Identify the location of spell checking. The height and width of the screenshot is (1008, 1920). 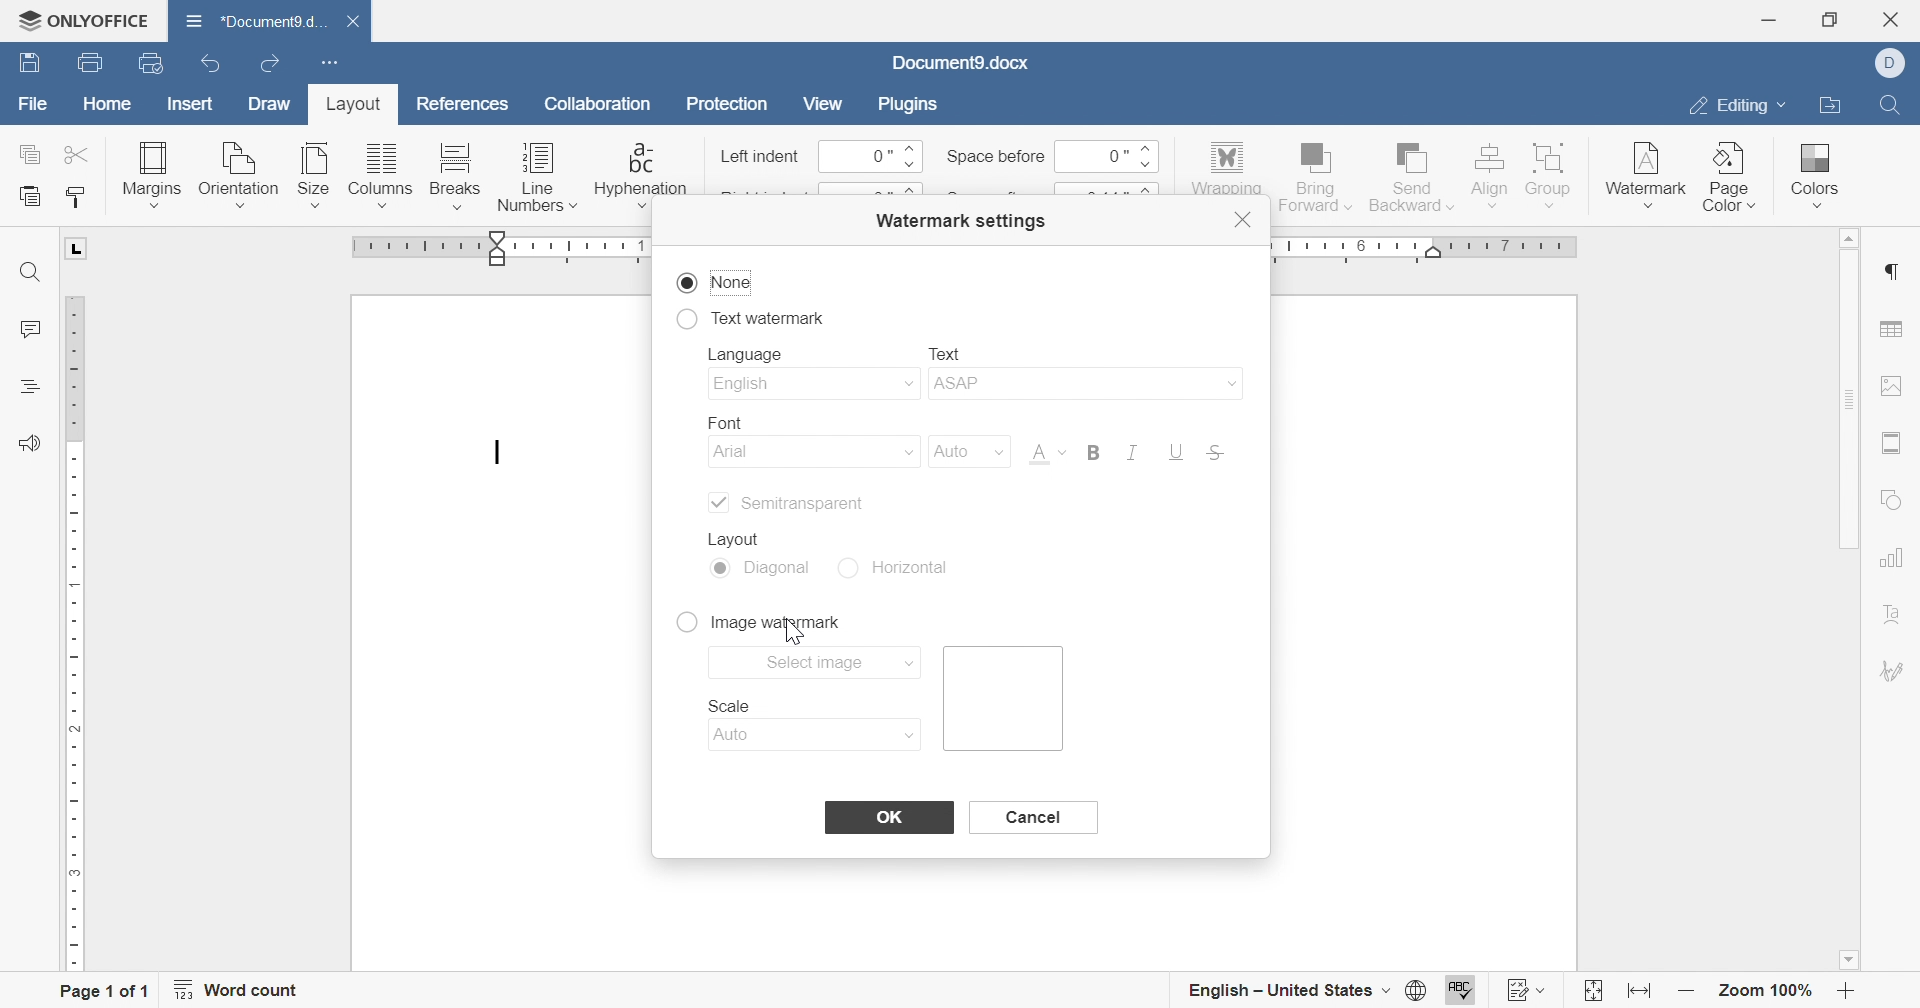
(1463, 991).